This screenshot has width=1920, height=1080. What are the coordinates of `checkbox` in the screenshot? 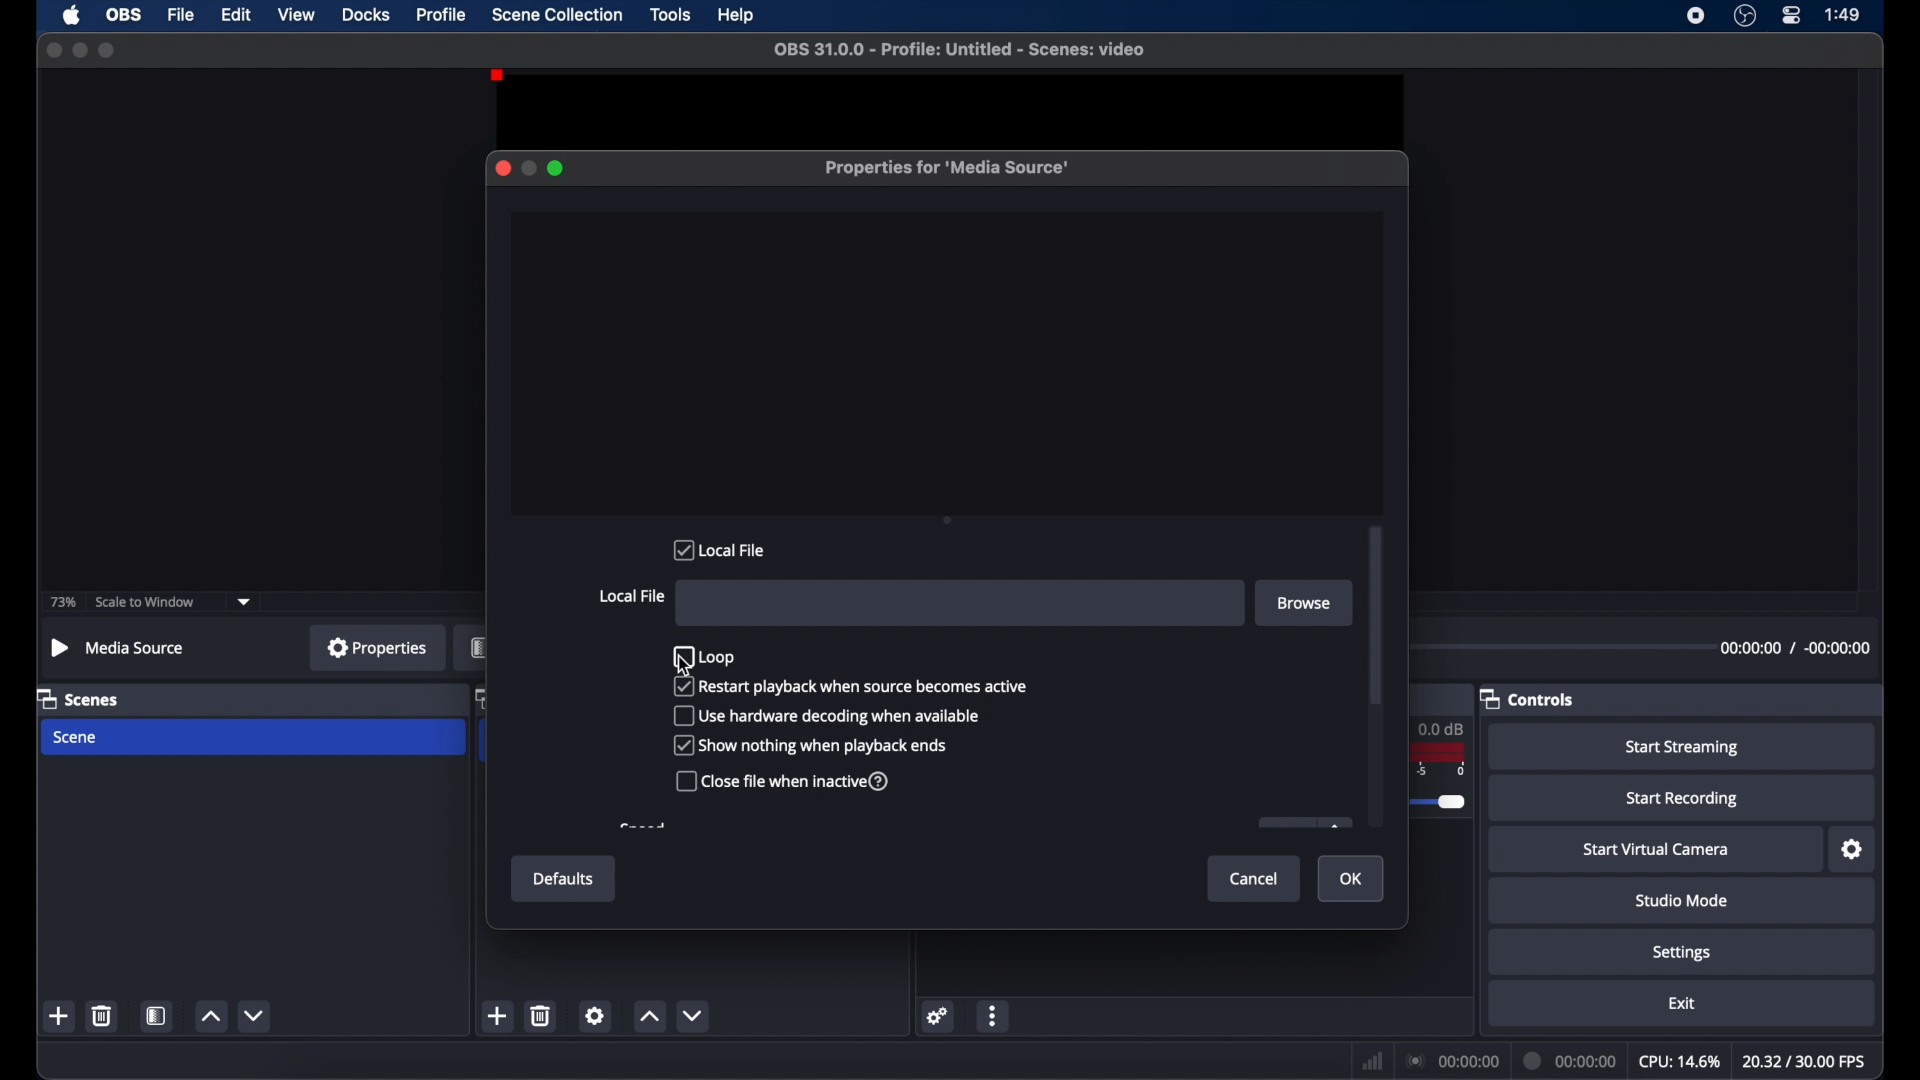 It's located at (851, 687).